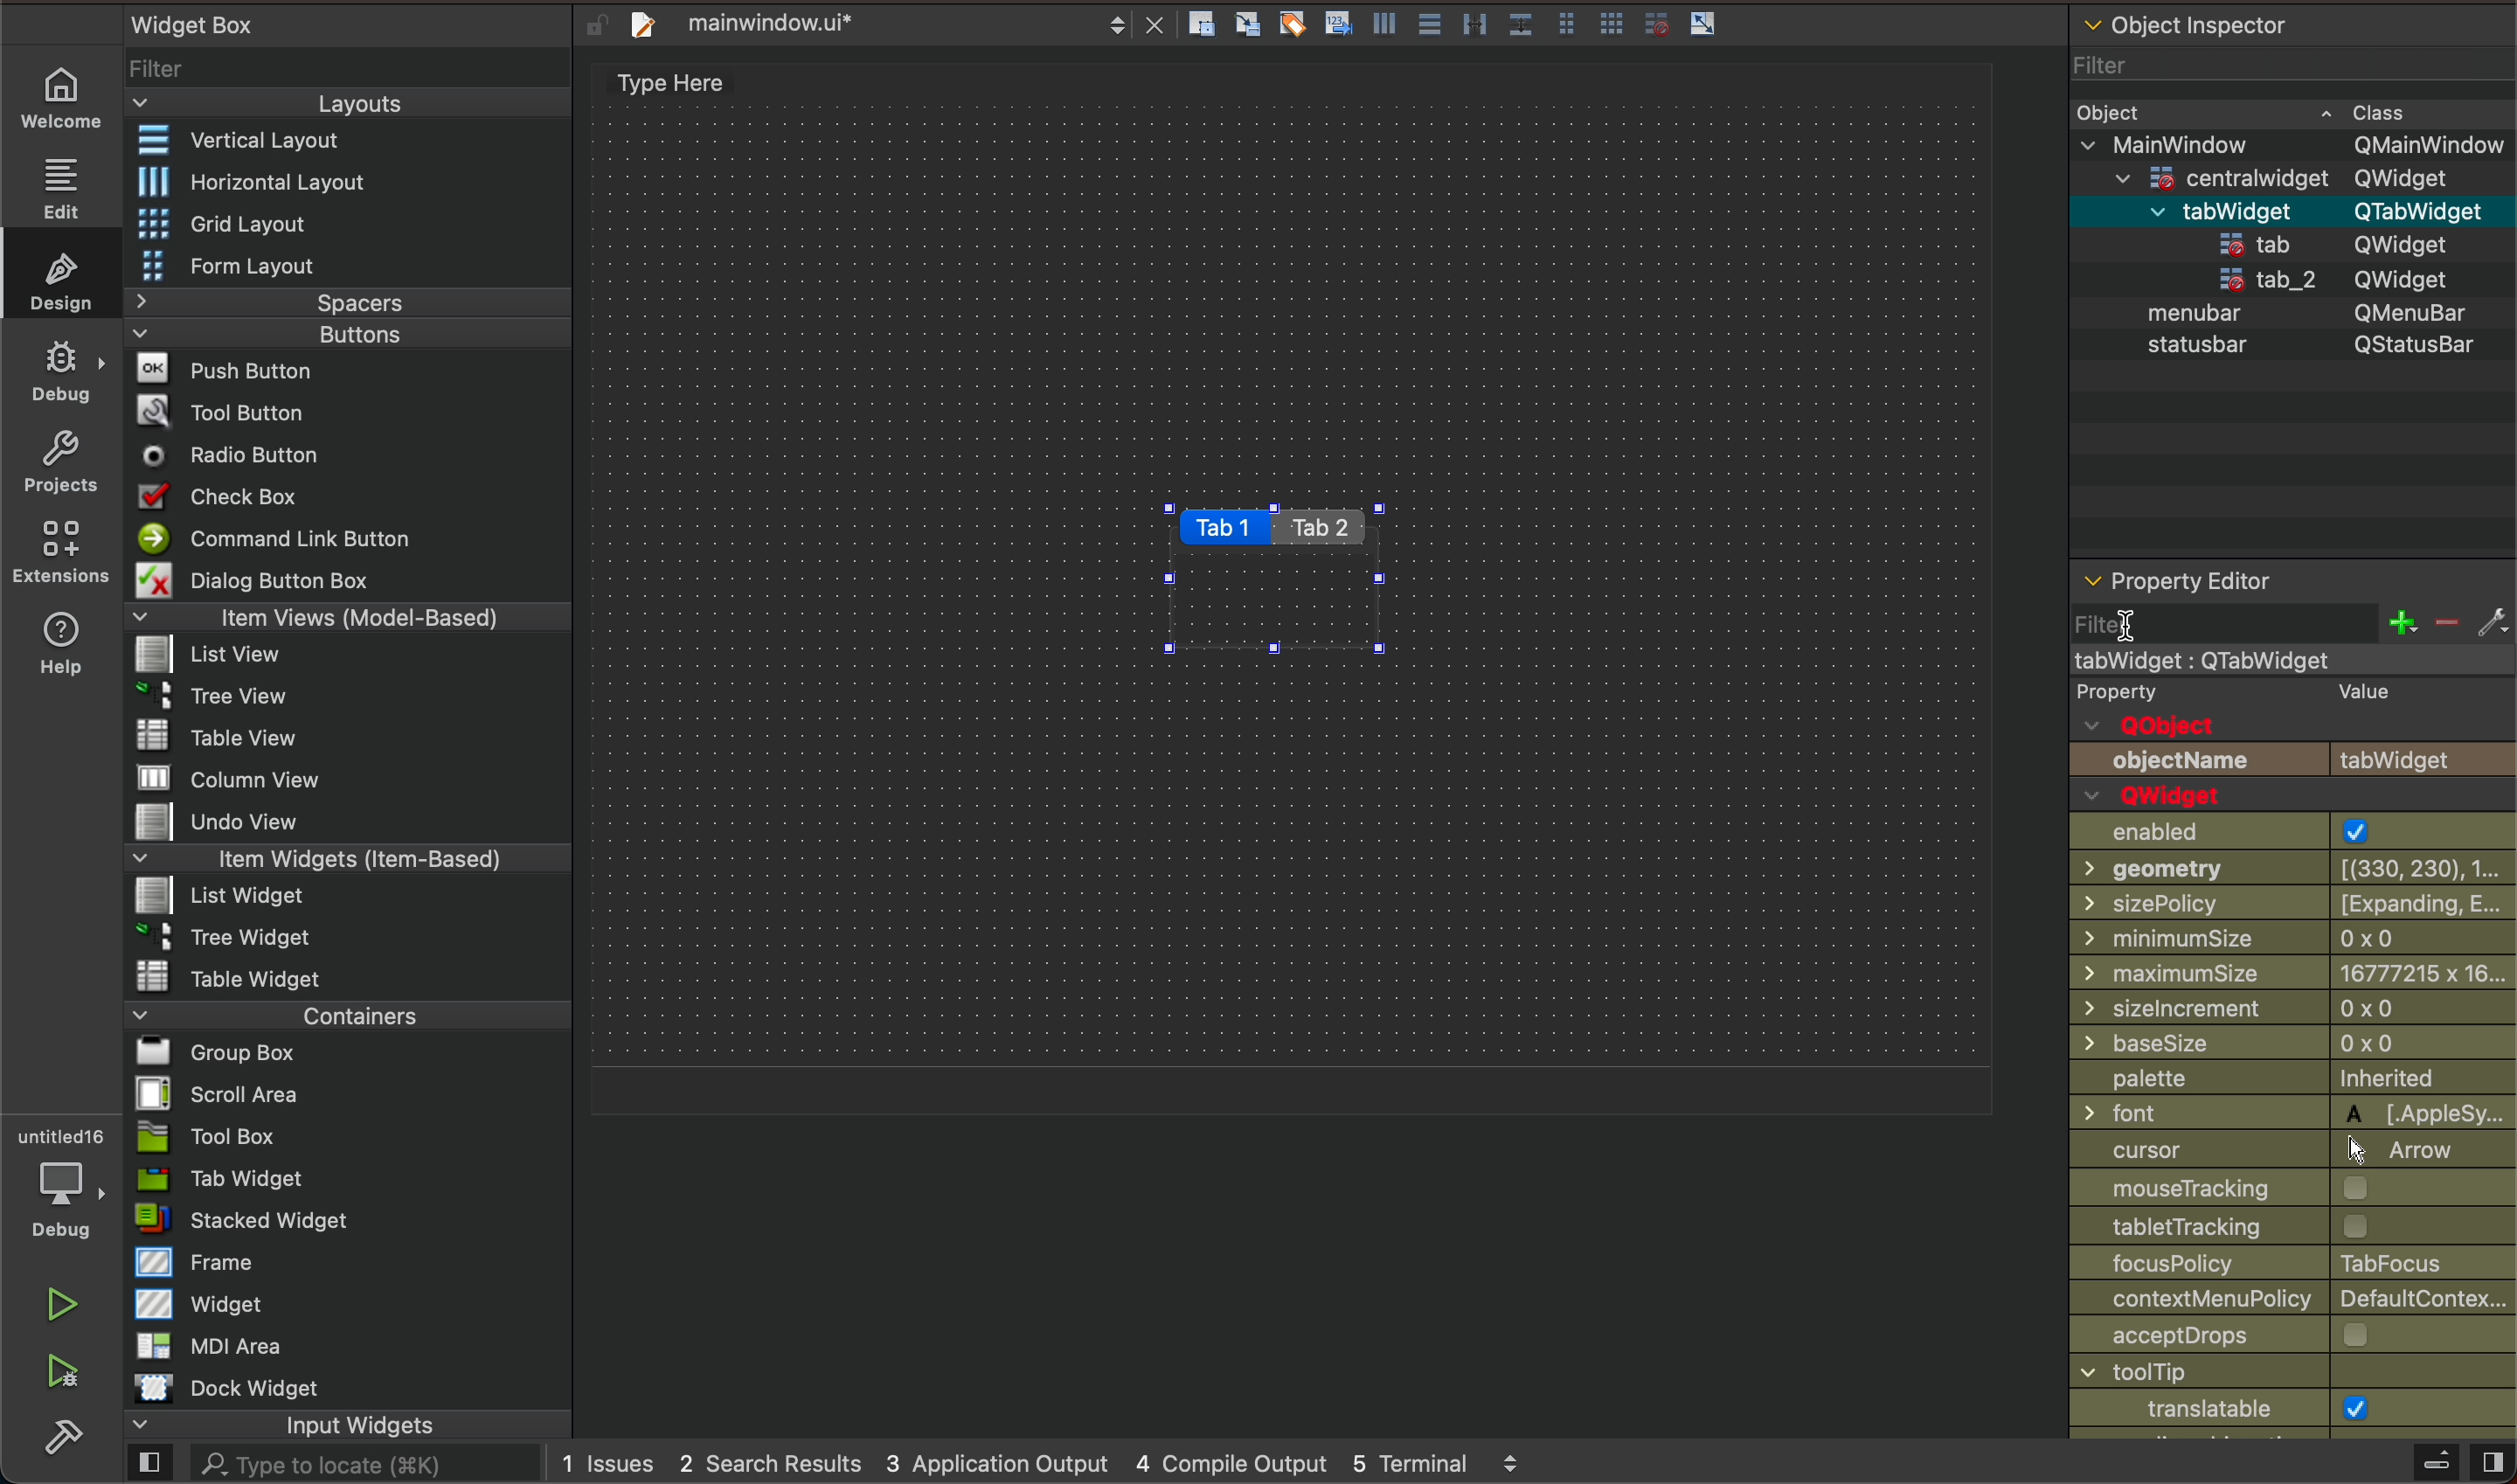 This screenshot has height=1484, width=2517. What do you see at coordinates (2231, 624) in the screenshot?
I see `filter click` at bounding box center [2231, 624].